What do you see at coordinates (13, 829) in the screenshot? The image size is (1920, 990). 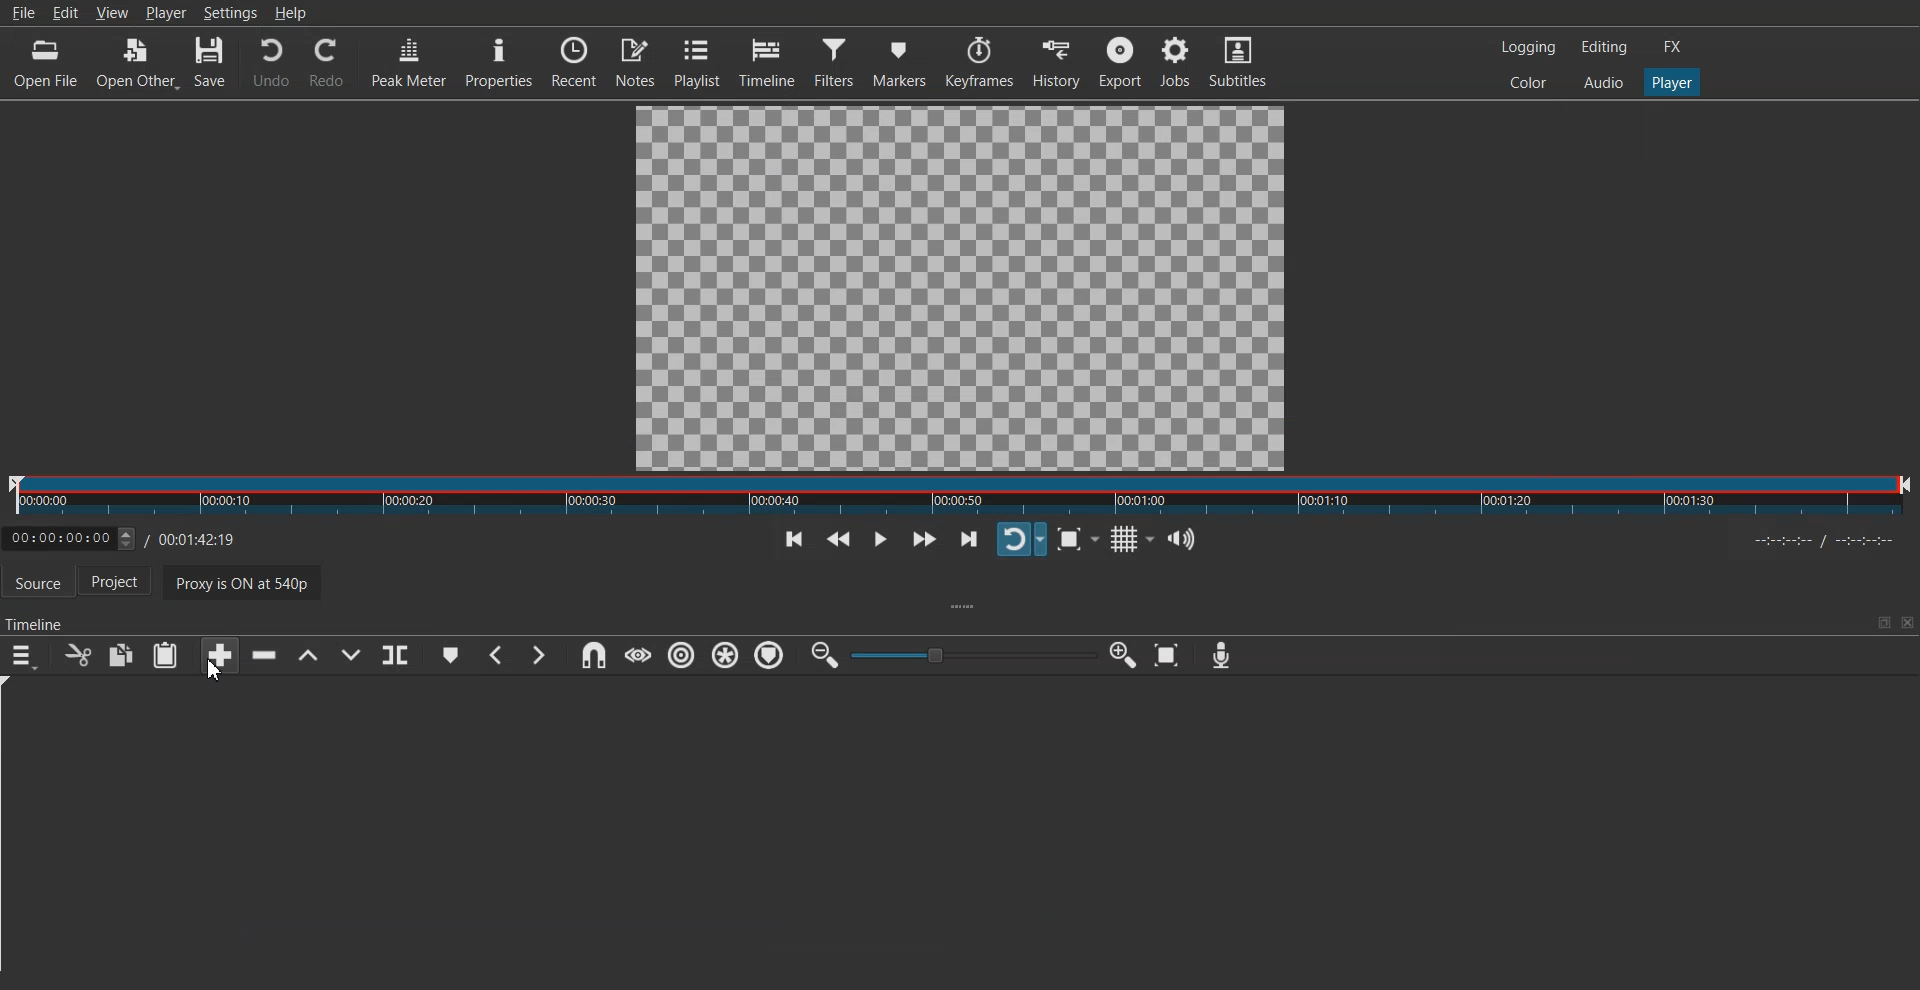 I see `Playhead marker` at bounding box center [13, 829].